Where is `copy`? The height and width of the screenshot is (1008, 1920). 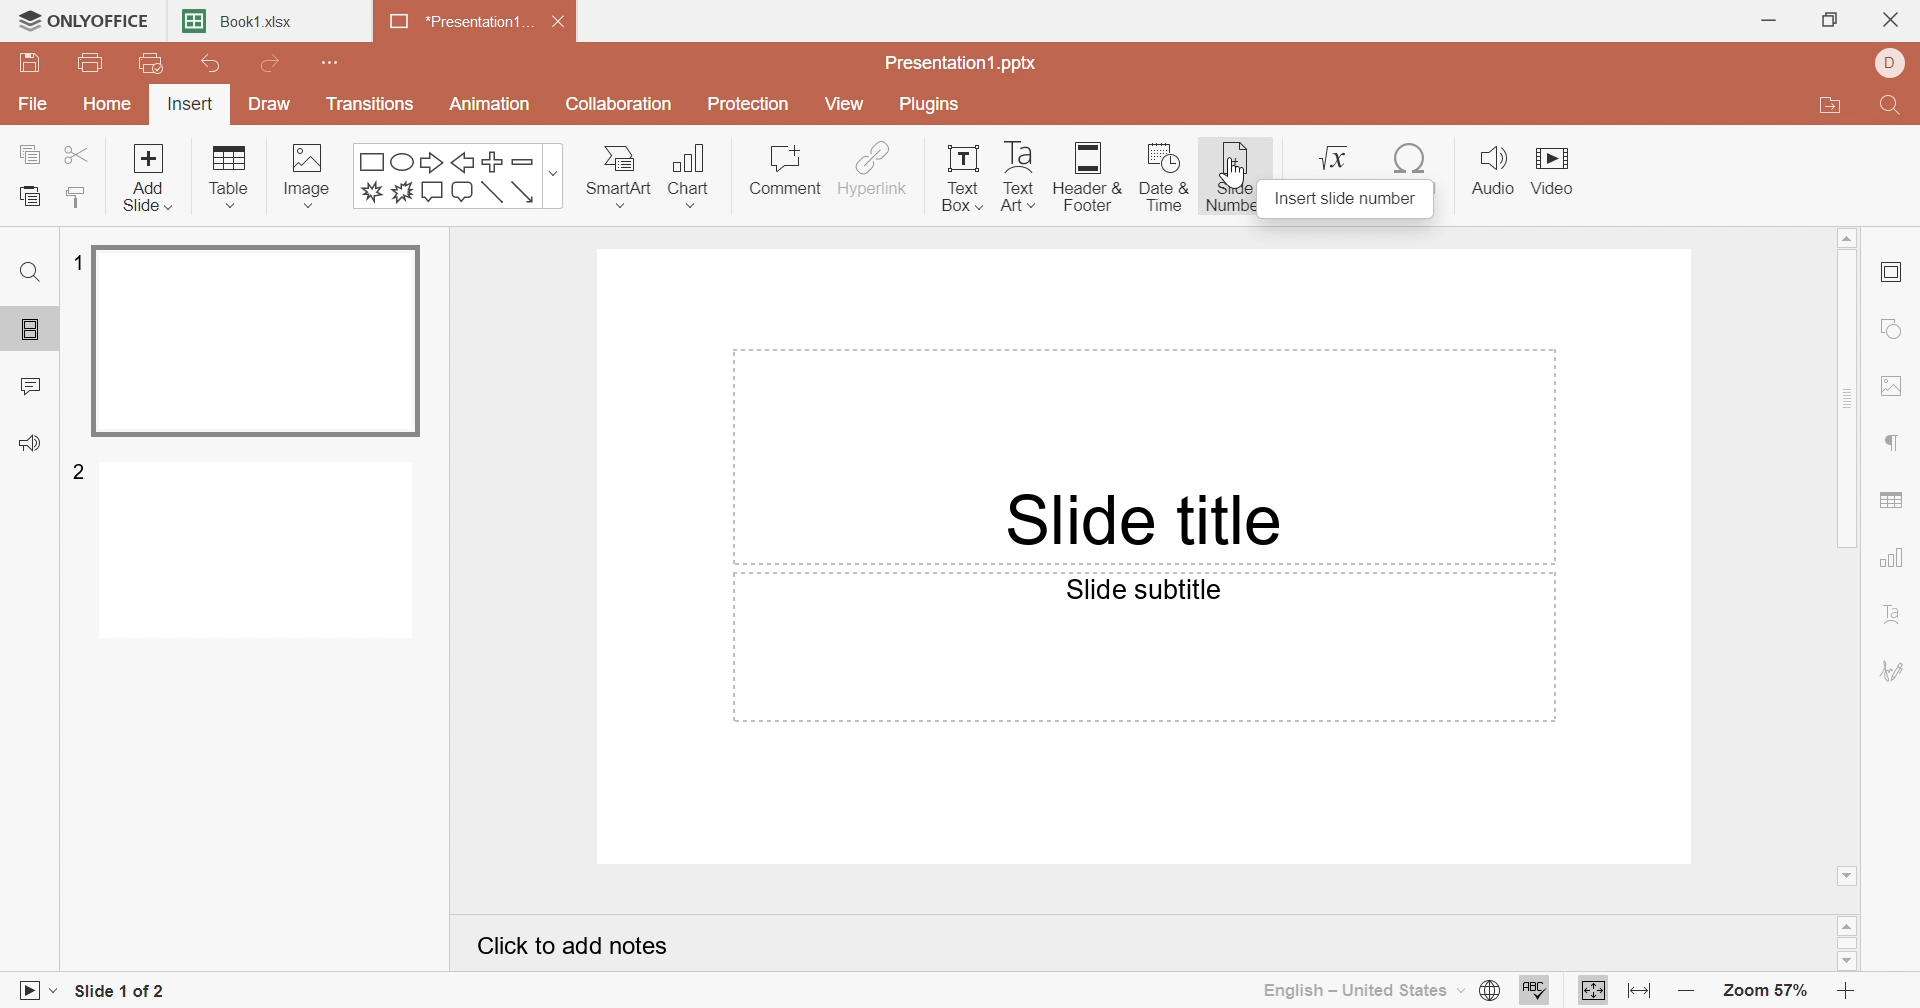 copy is located at coordinates (34, 153).